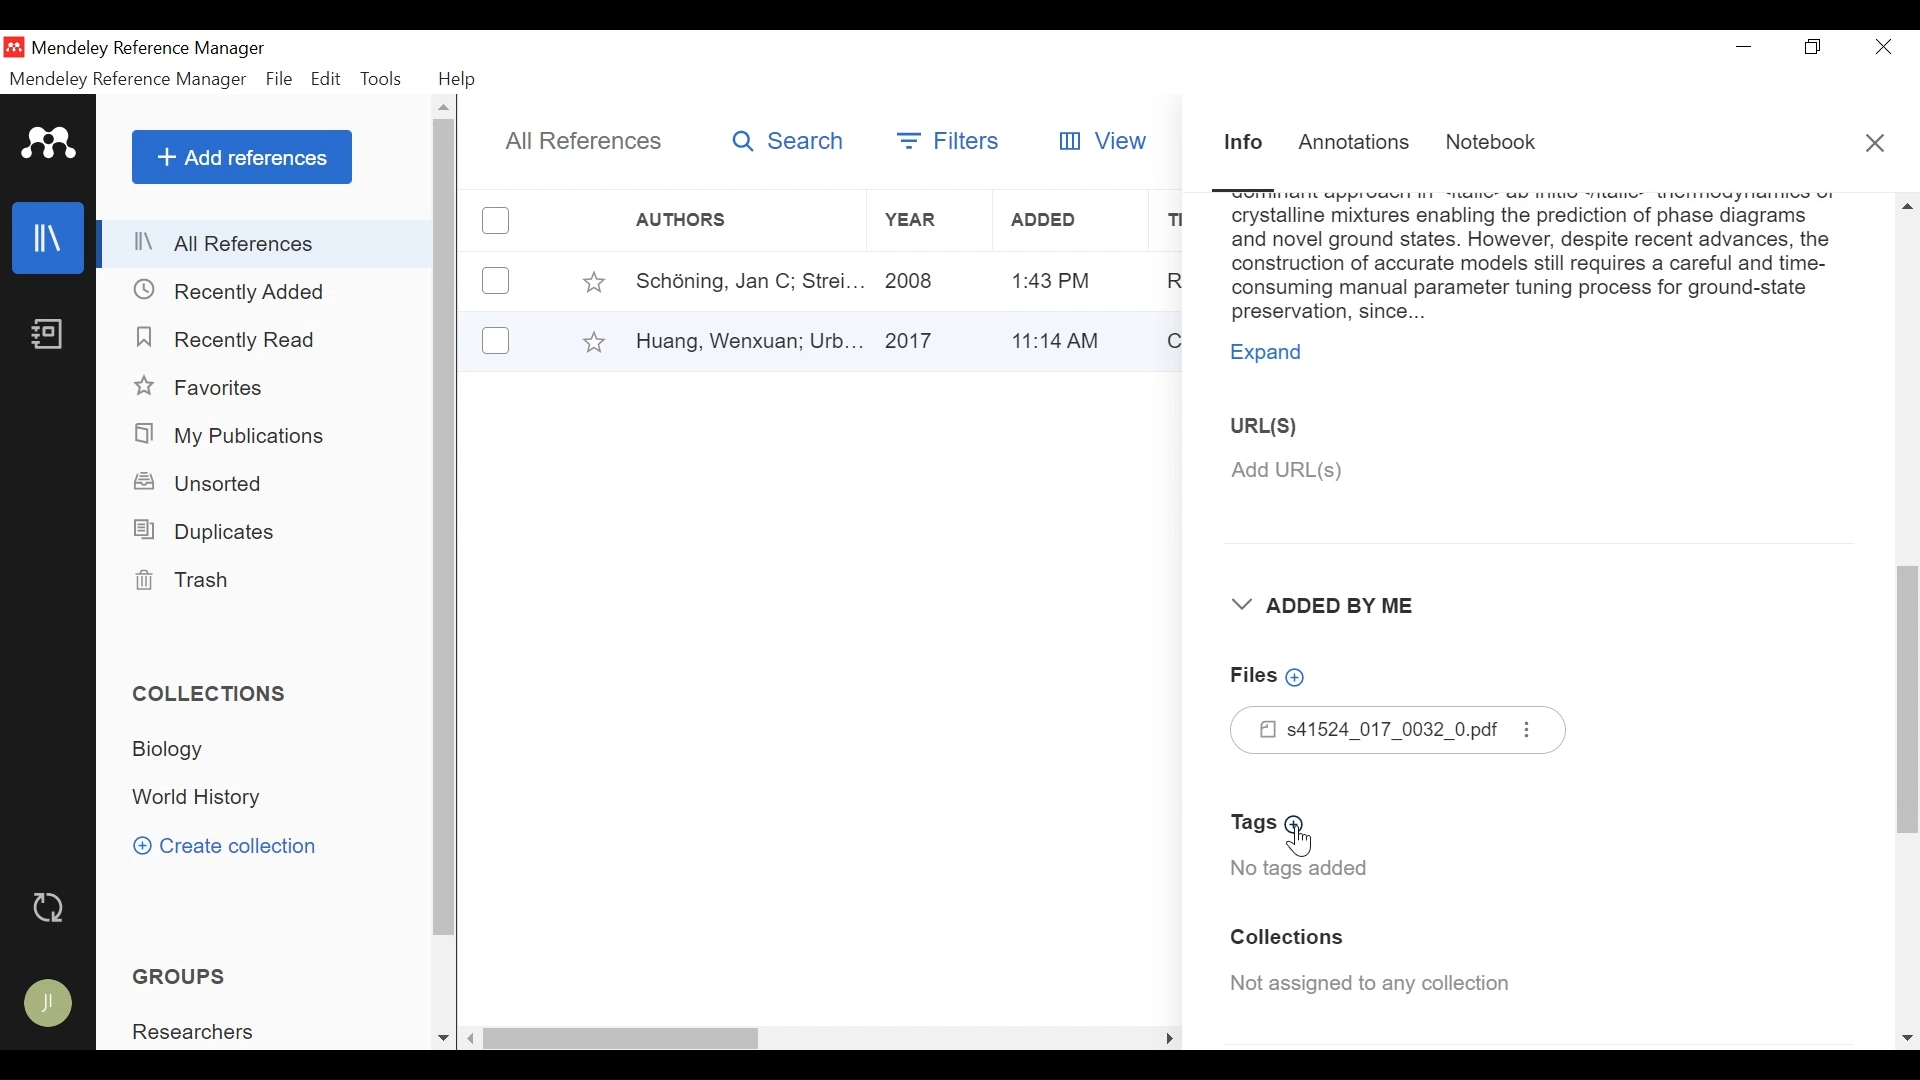 The image size is (1920, 1080). Describe the element at coordinates (381, 79) in the screenshot. I see `Tools` at that location.